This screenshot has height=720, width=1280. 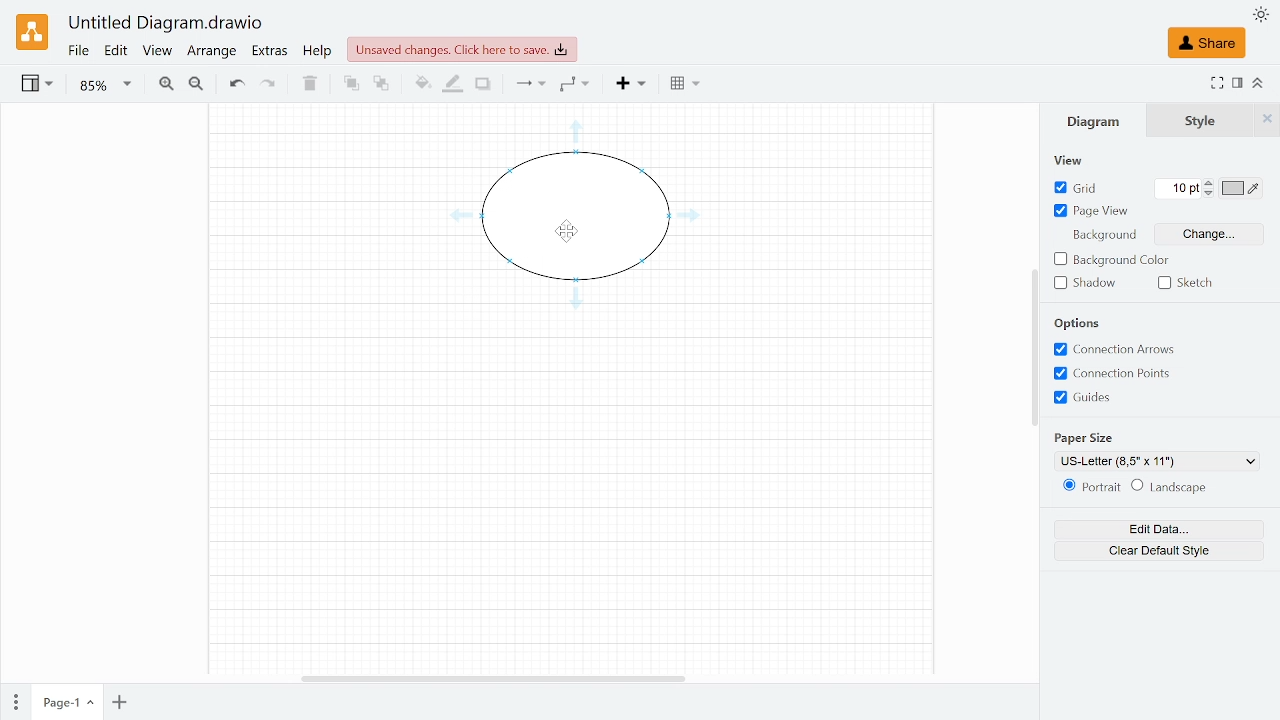 I want to click on Sketch, so click(x=1188, y=282).